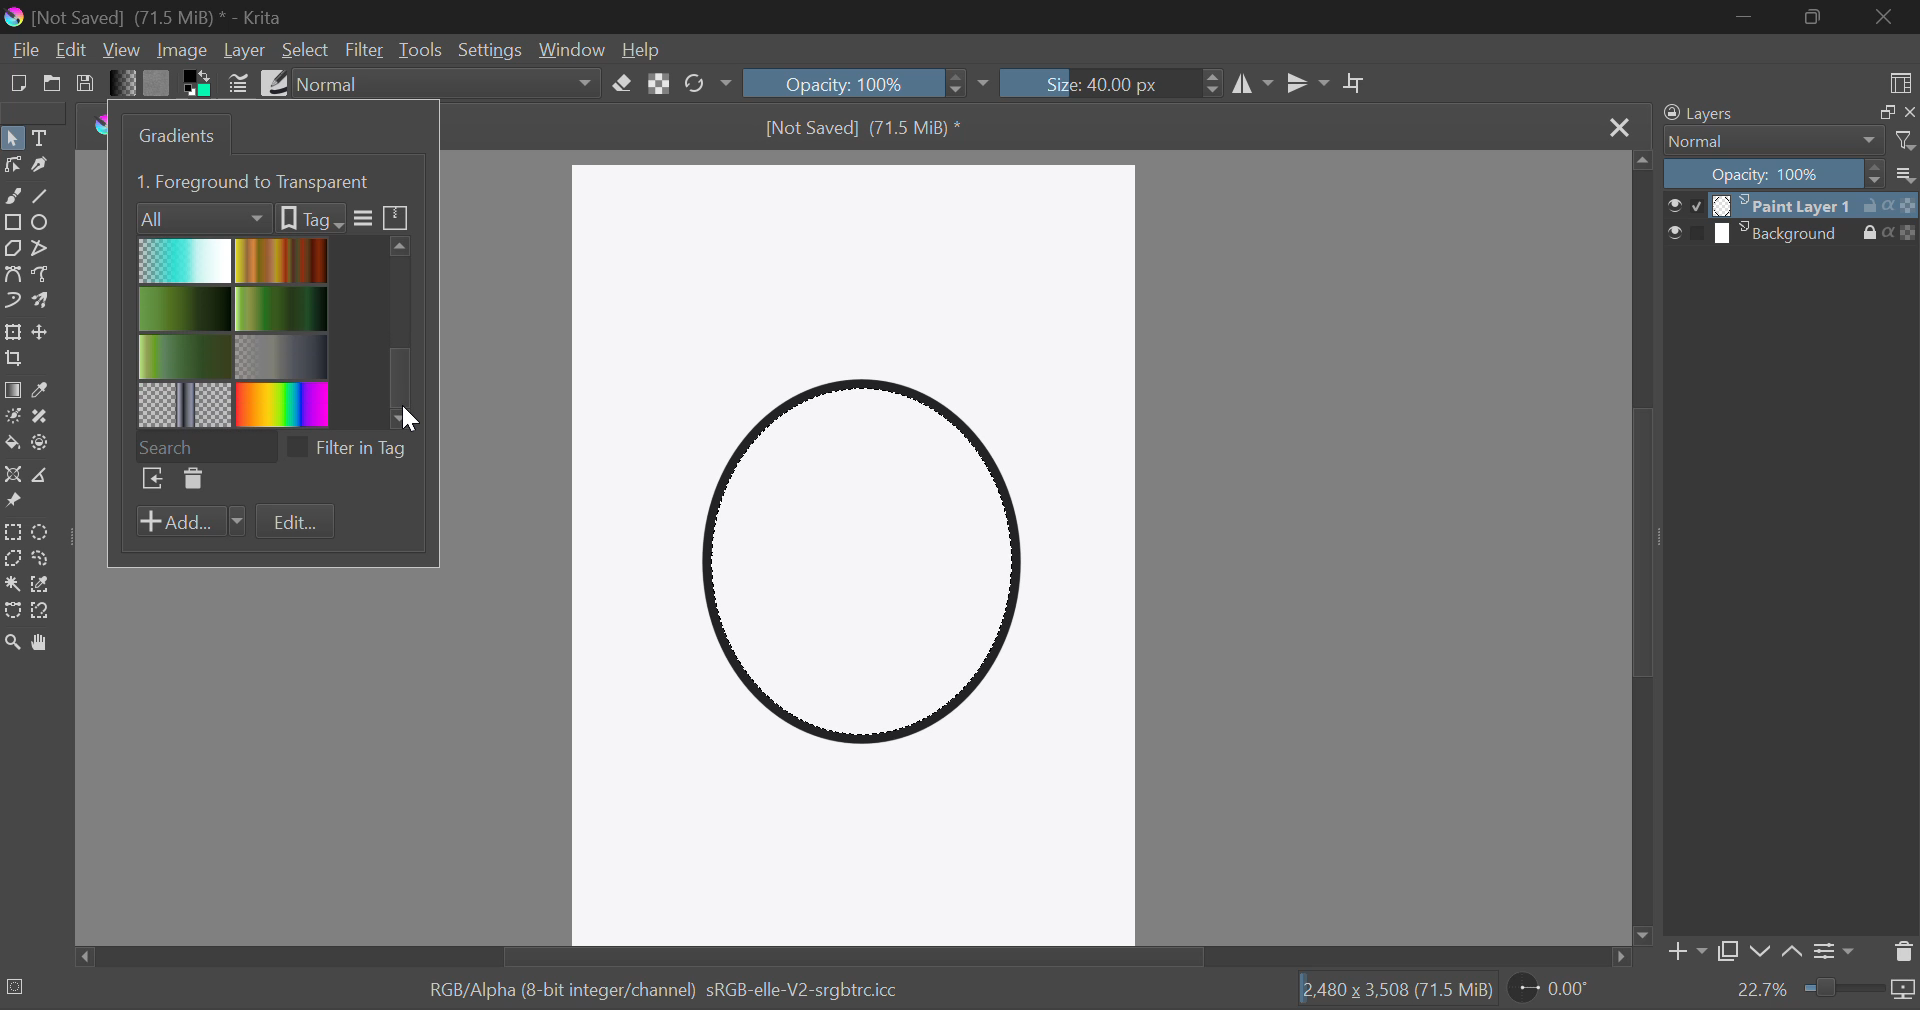  What do you see at coordinates (1772, 142) in the screenshot?
I see `Normal` at bounding box center [1772, 142].